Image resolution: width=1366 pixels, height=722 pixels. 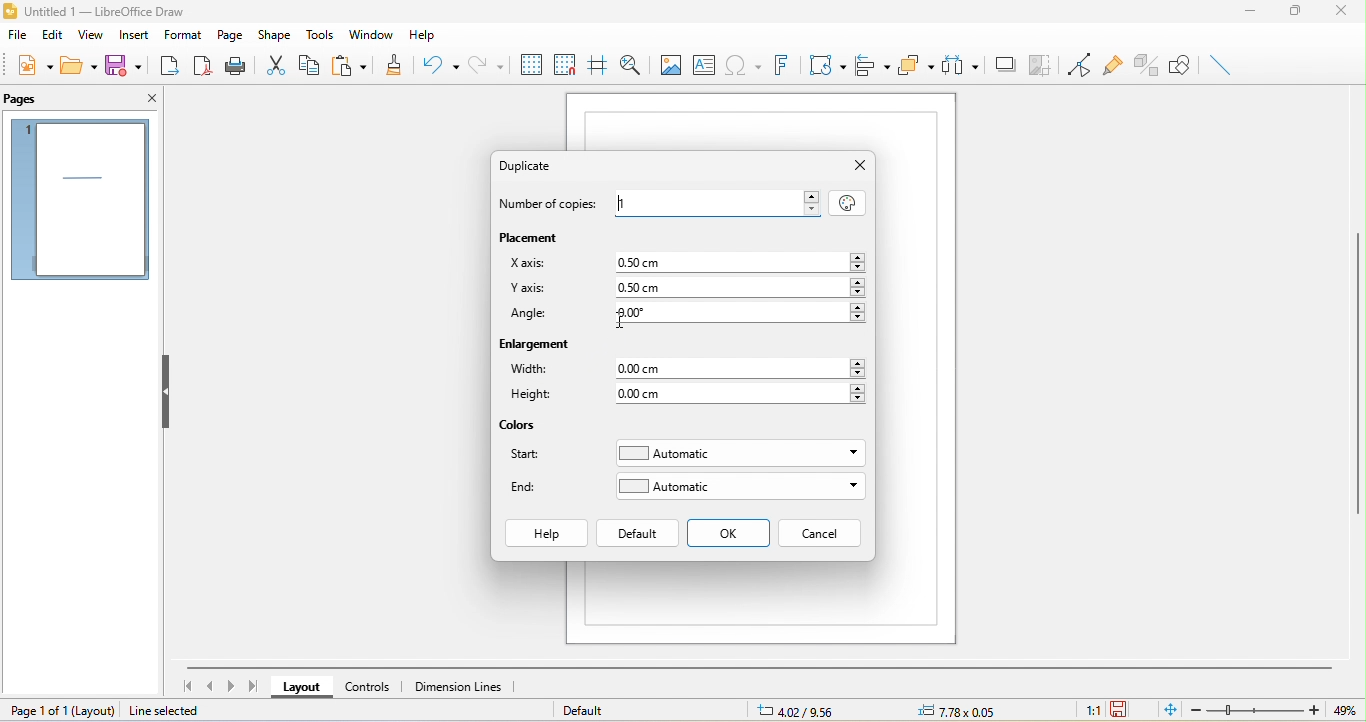 I want to click on display to grids, so click(x=530, y=64).